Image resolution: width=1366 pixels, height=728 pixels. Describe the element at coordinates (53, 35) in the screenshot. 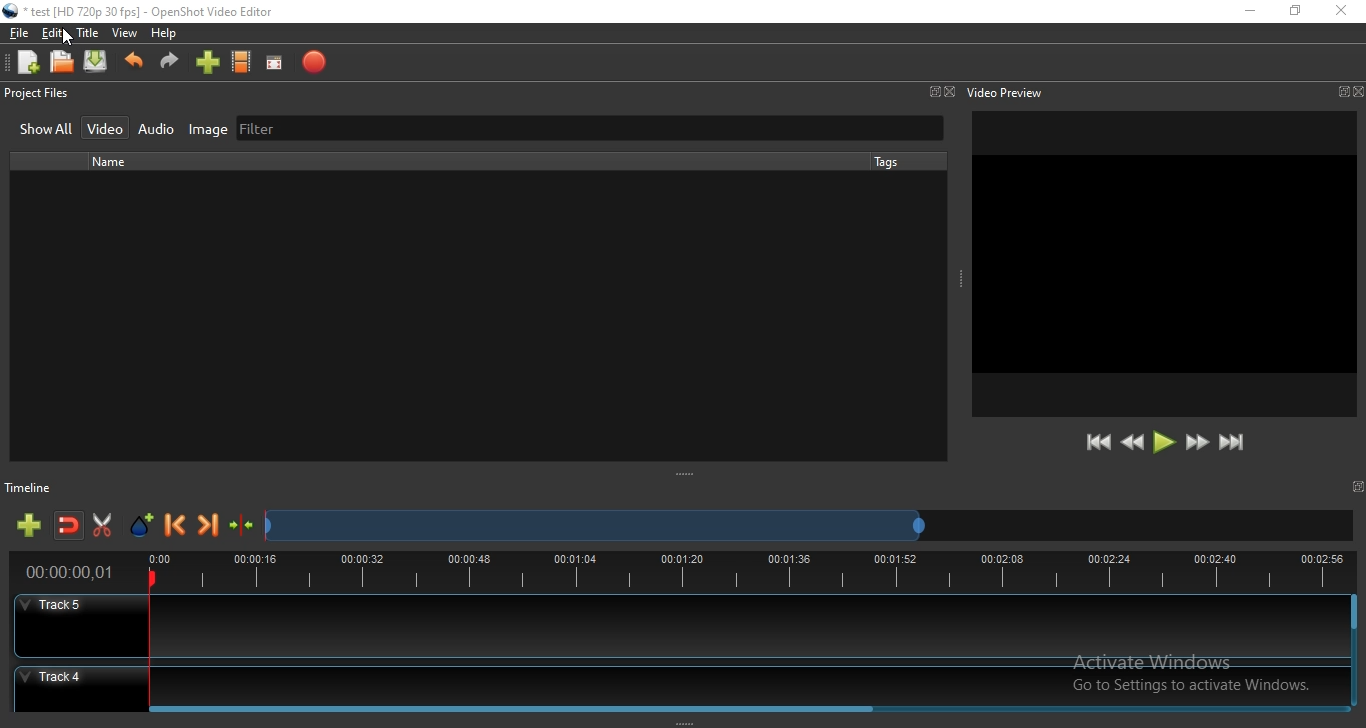

I see `Edit ` at that location.